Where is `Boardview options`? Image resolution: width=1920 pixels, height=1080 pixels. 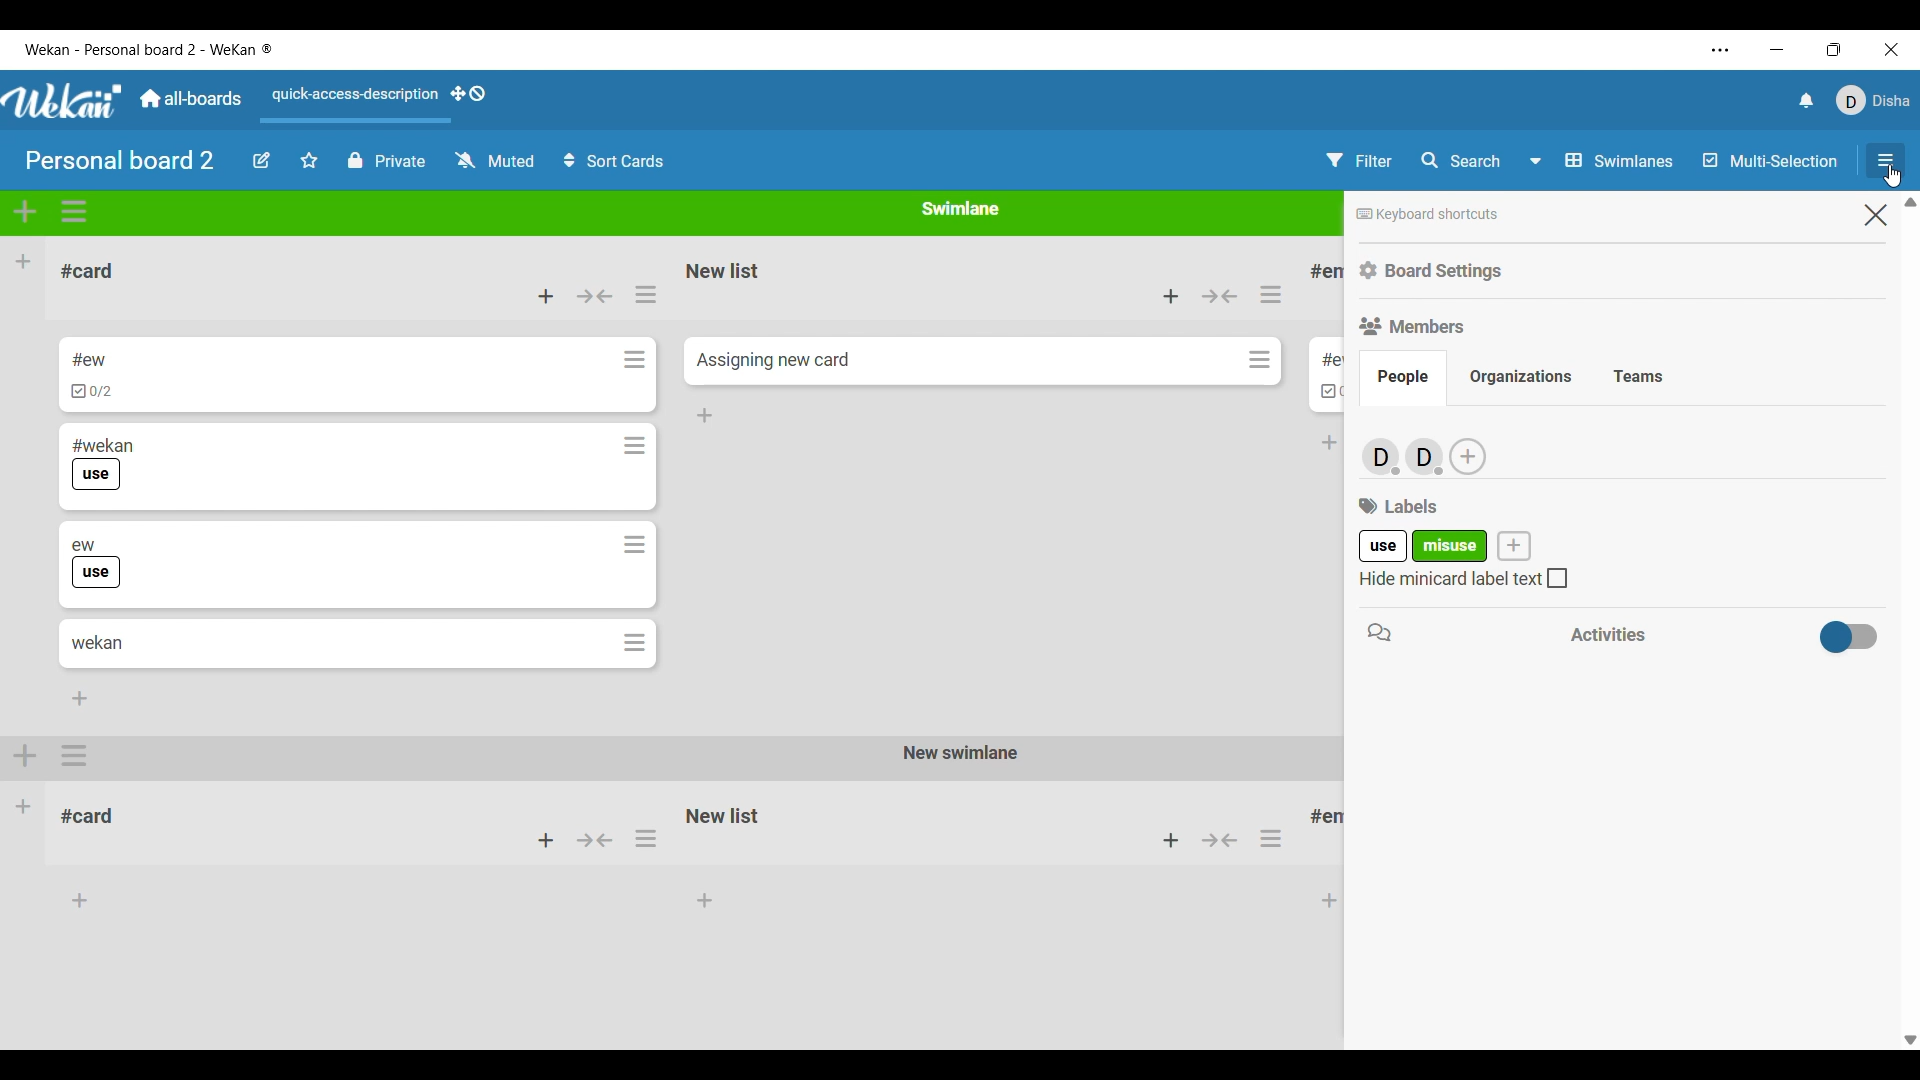
Boardview options is located at coordinates (1601, 161).